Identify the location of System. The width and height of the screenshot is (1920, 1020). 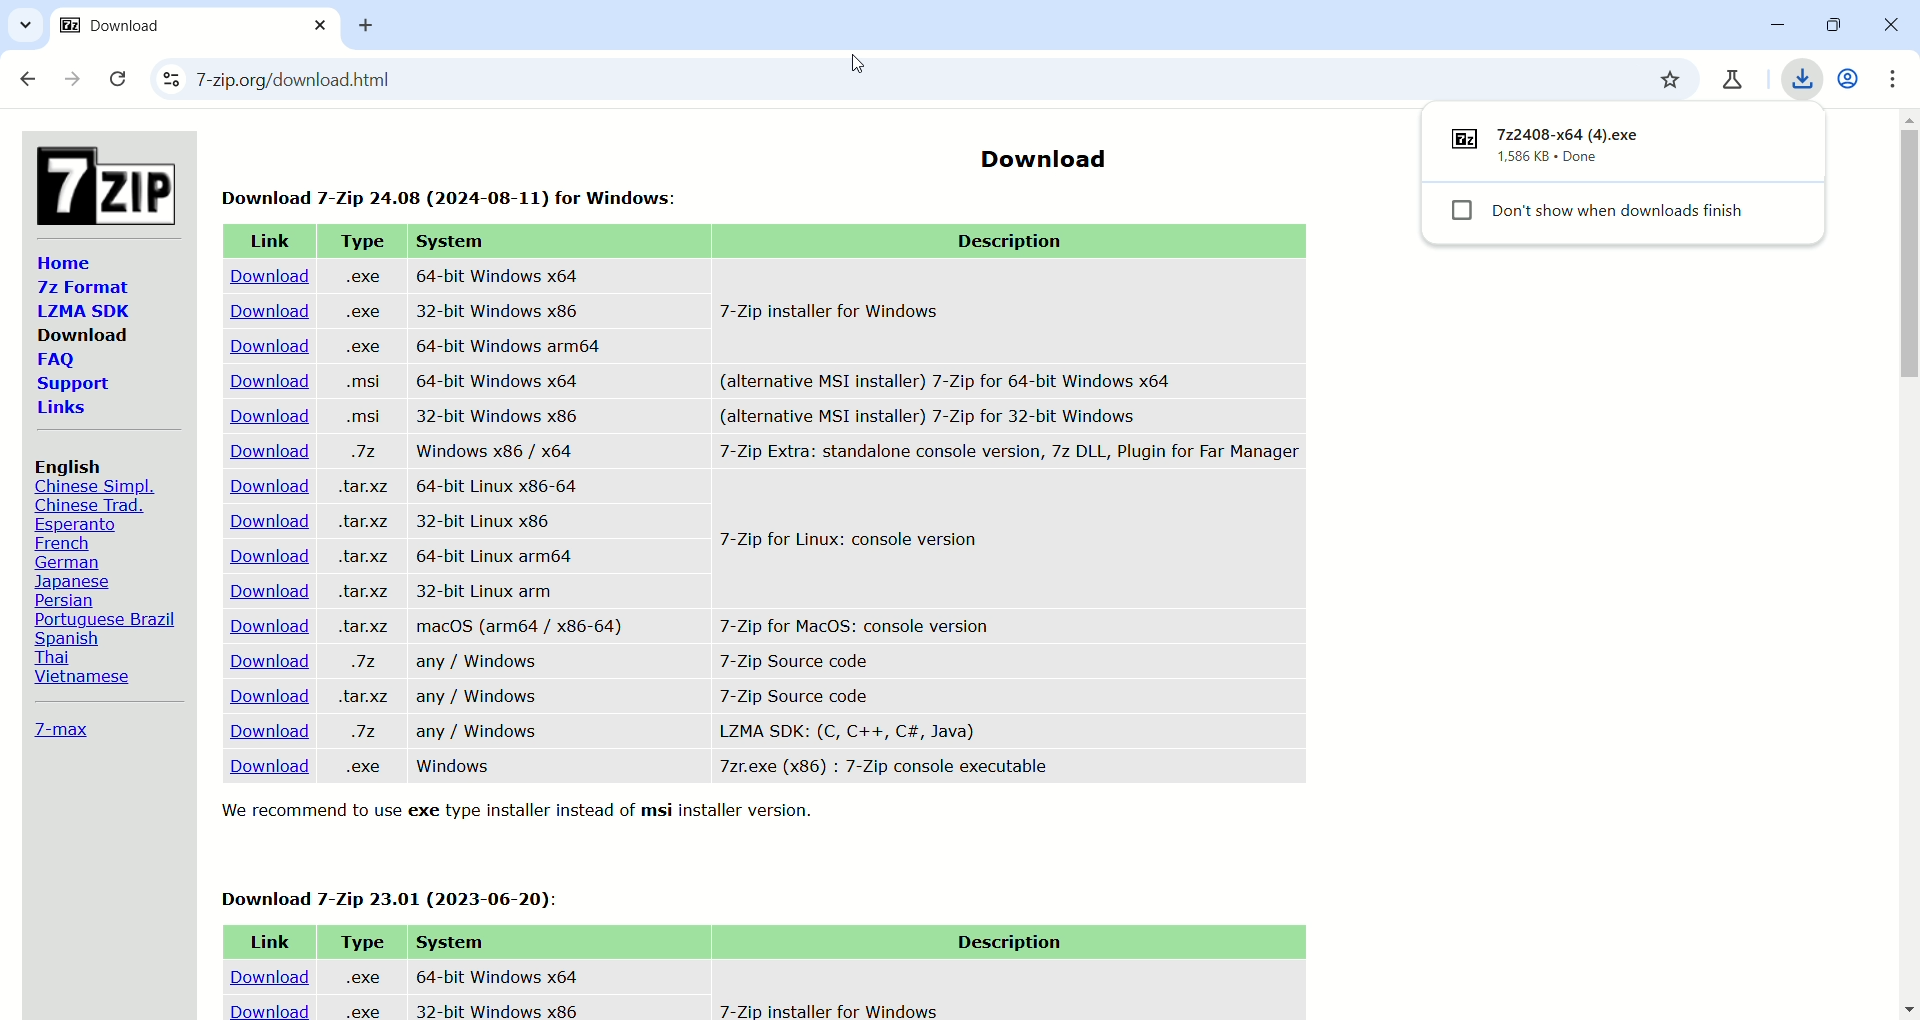
(450, 941).